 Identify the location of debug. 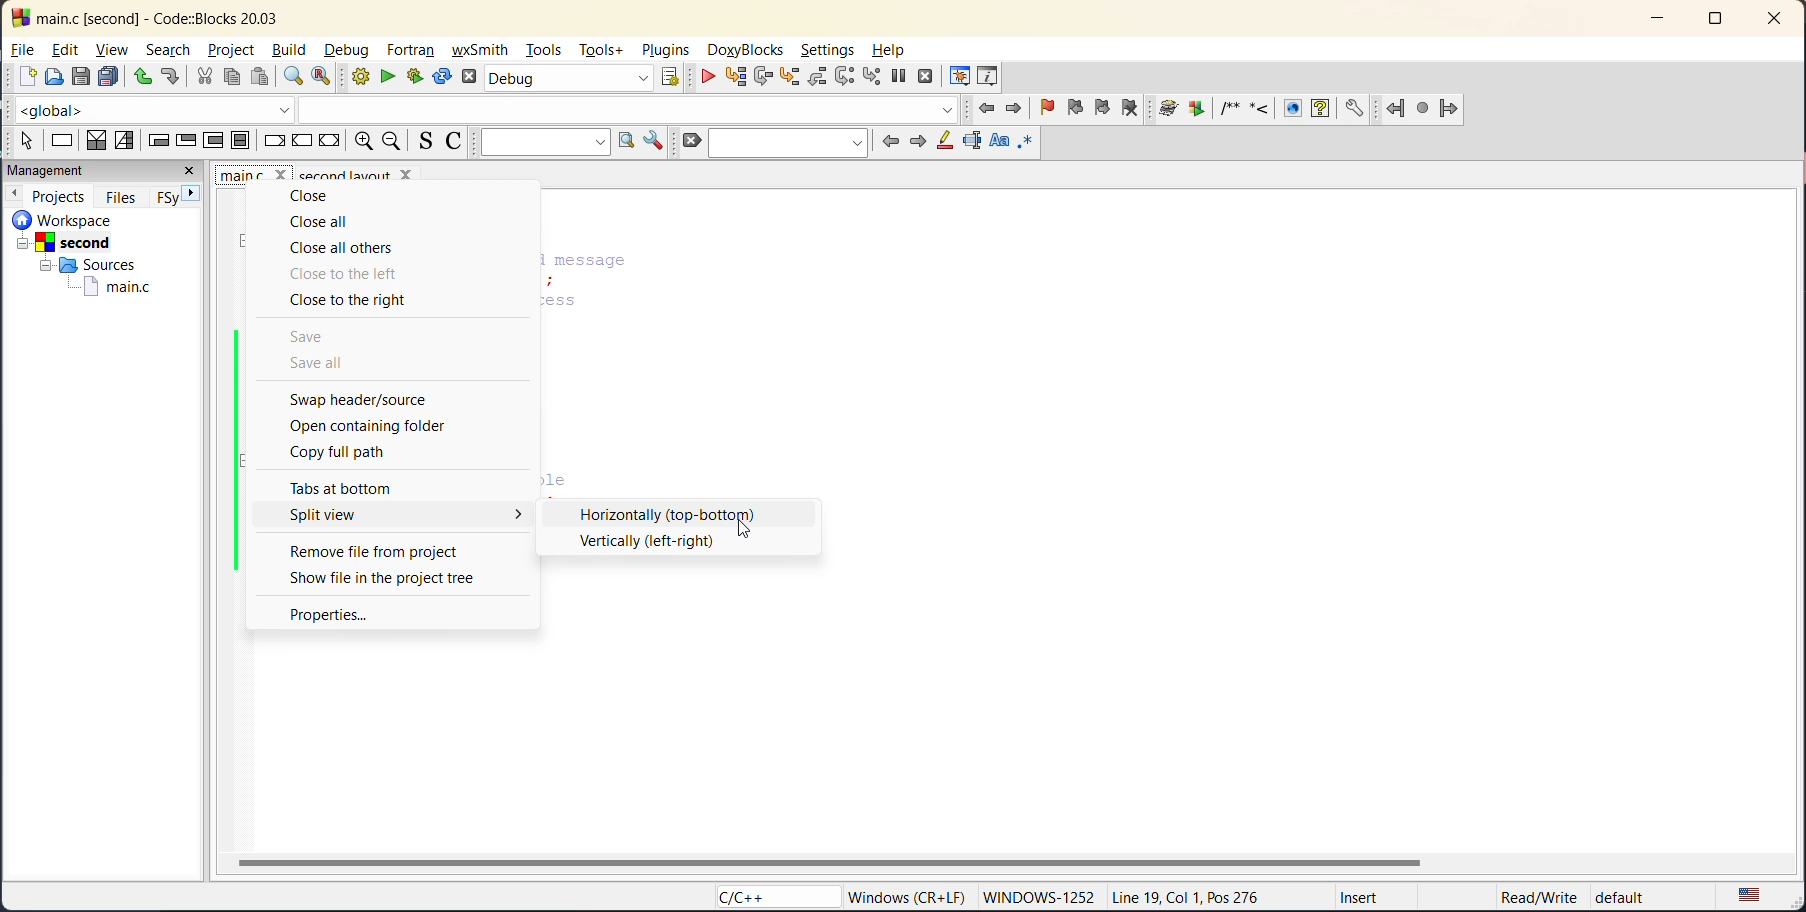
(711, 78).